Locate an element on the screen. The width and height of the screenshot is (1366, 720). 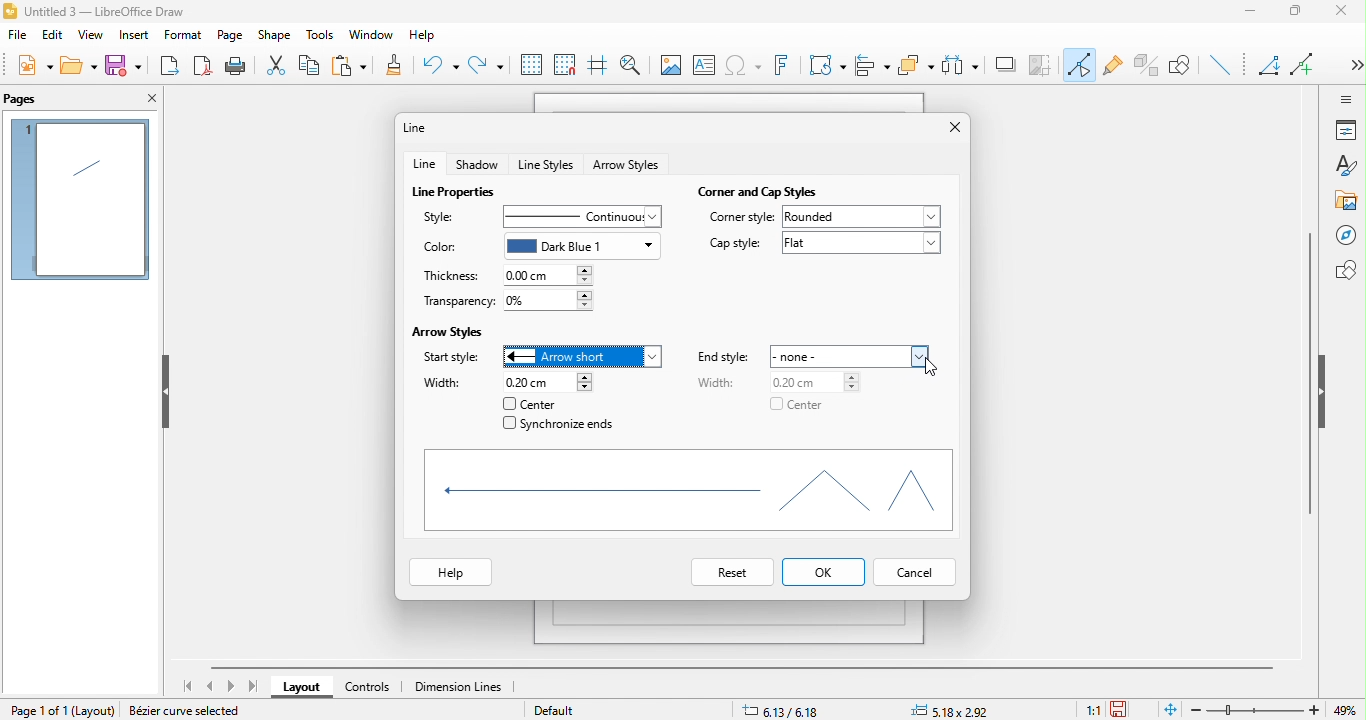
insert is located at coordinates (132, 37).